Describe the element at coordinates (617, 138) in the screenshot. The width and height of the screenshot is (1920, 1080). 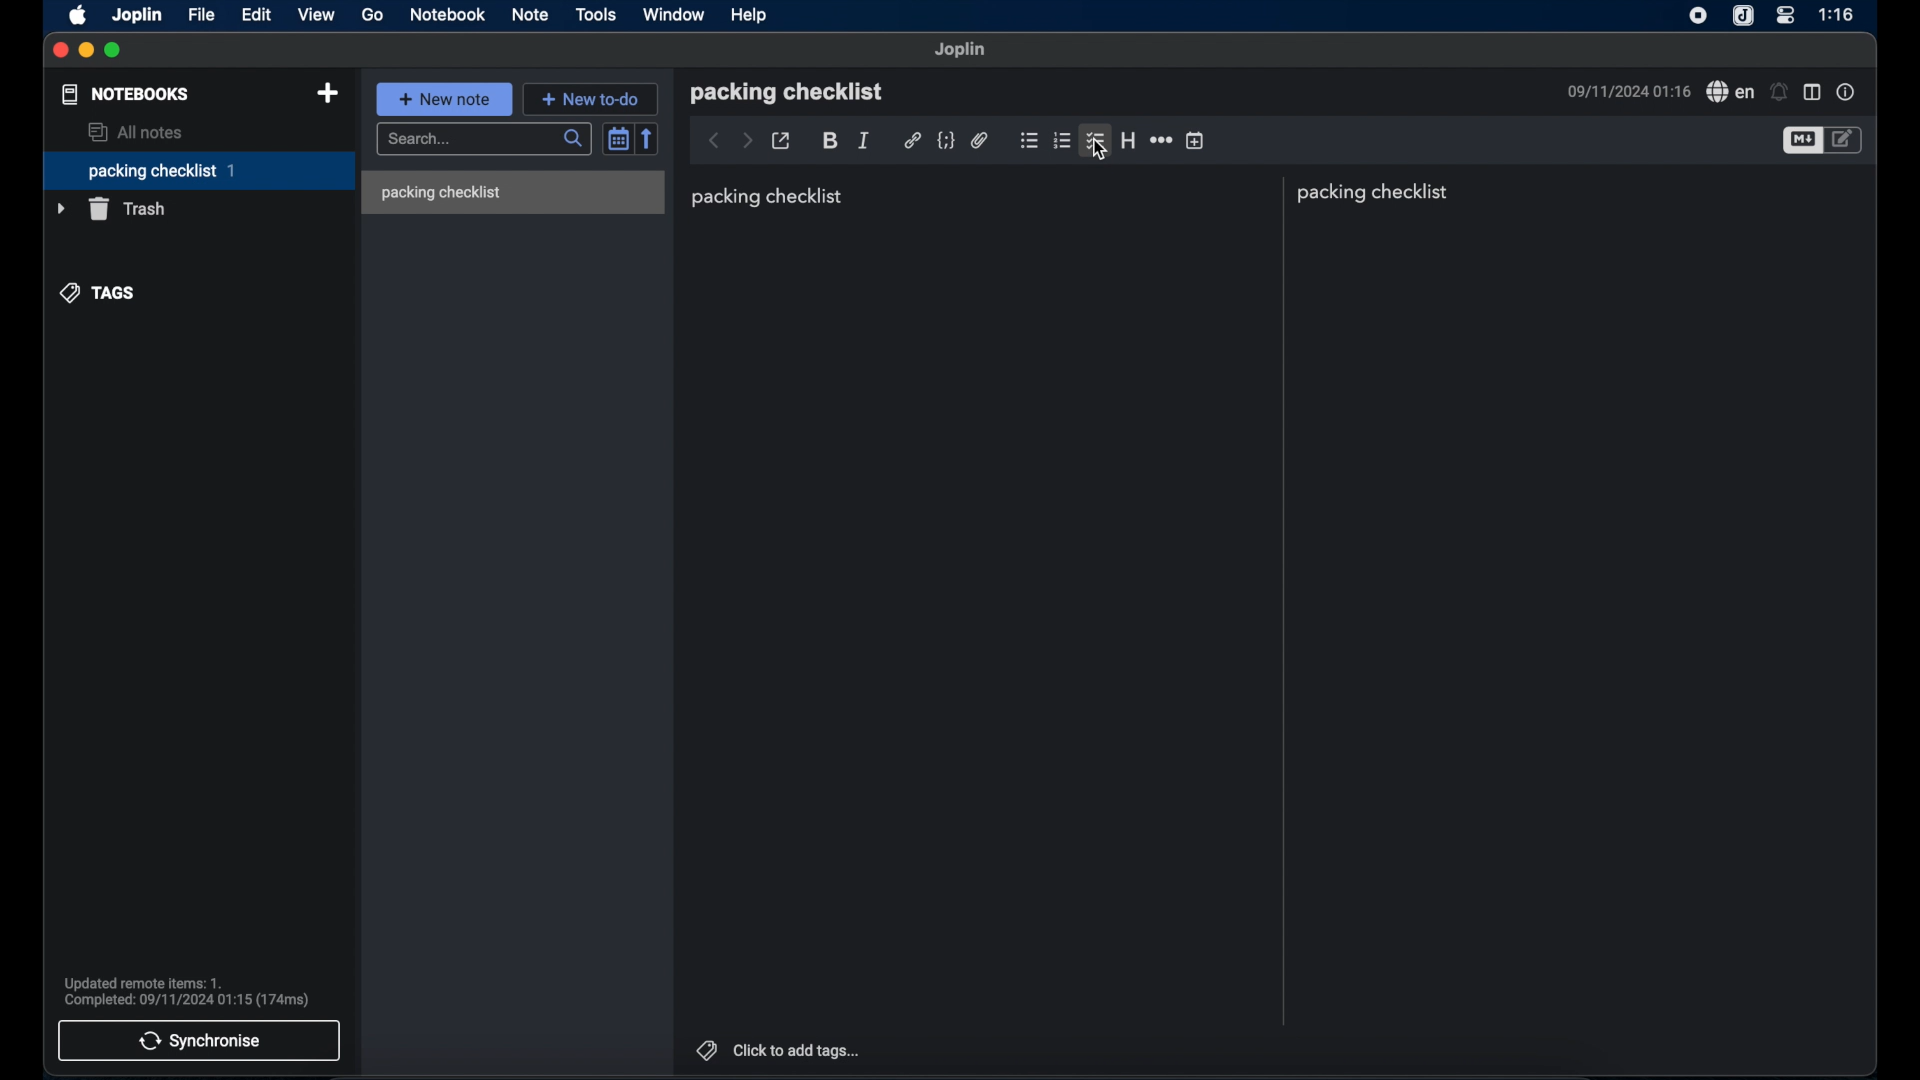
I see `toggle sort order field` at that location.